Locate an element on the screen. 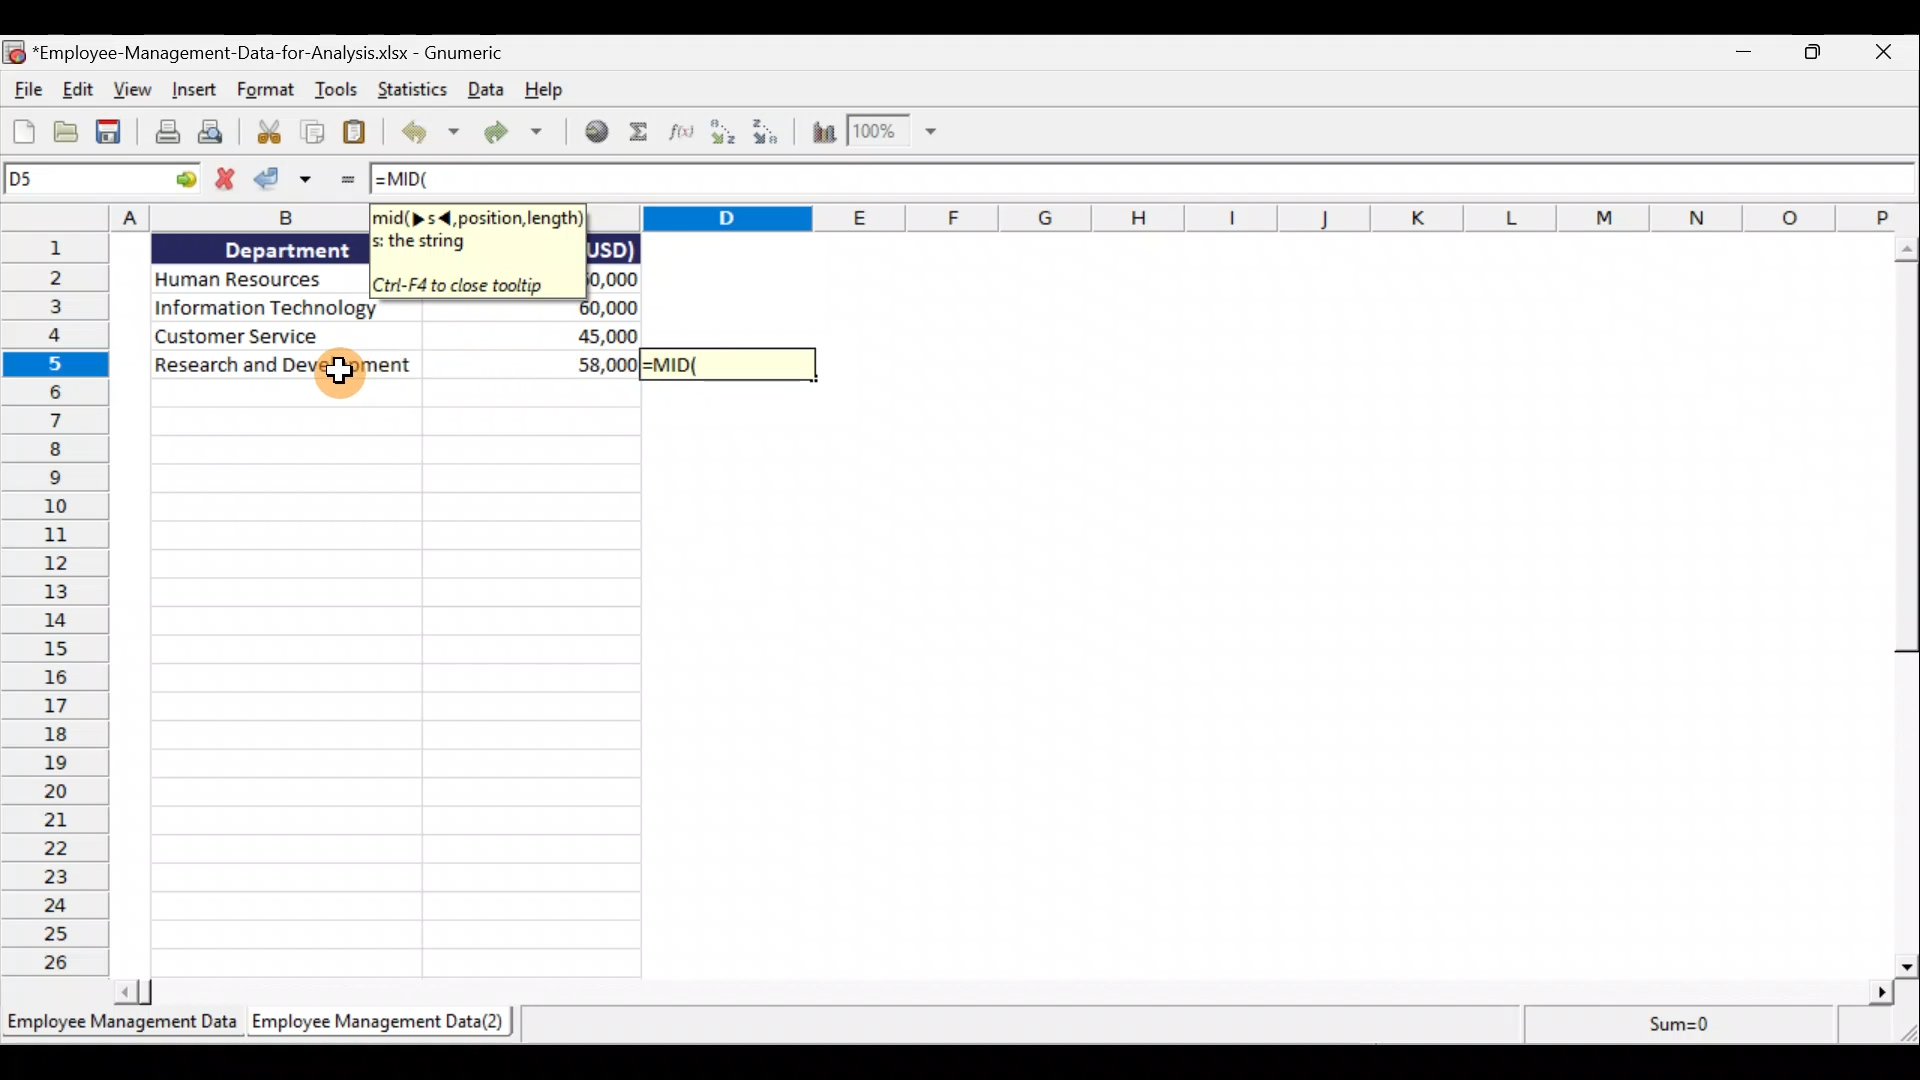 This screenshot has height=1080, width=1920. Document name is located at coordinates (259, 49).